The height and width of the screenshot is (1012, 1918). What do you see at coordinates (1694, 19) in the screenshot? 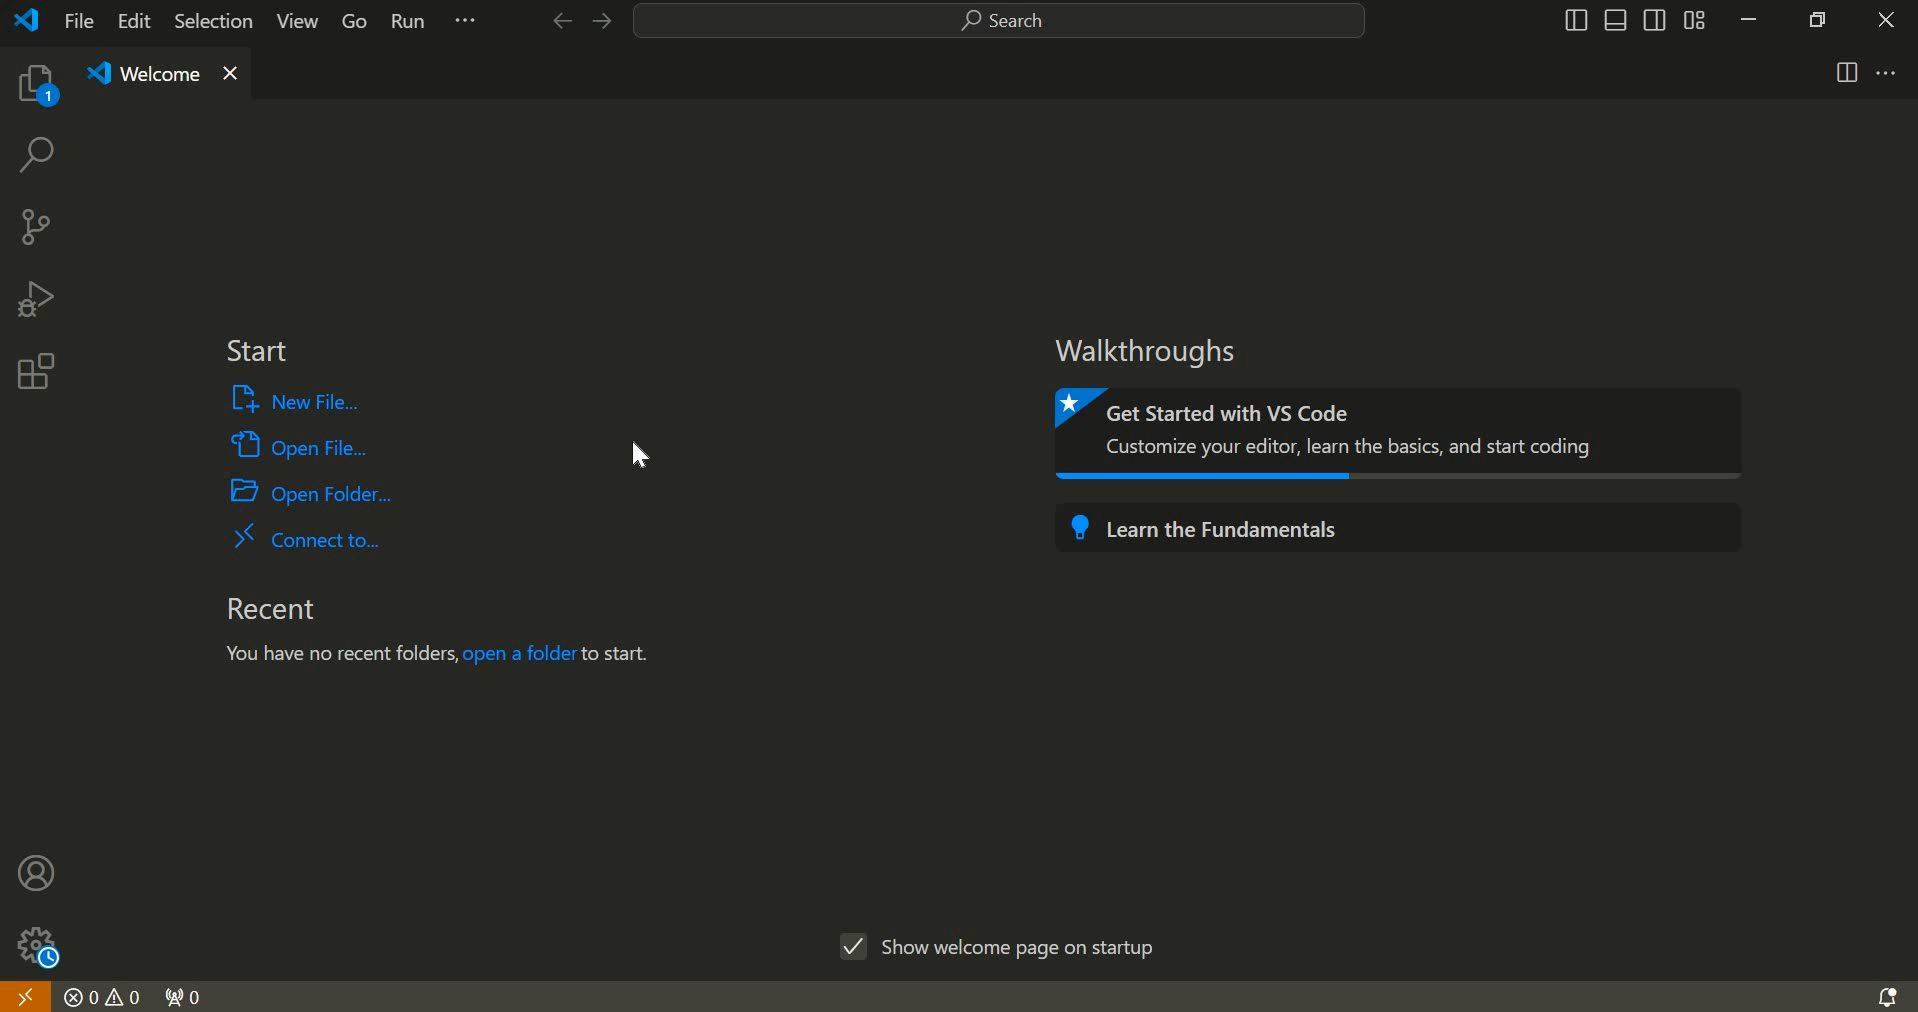
I see `customize layout` at bounding box center [1694, 19].